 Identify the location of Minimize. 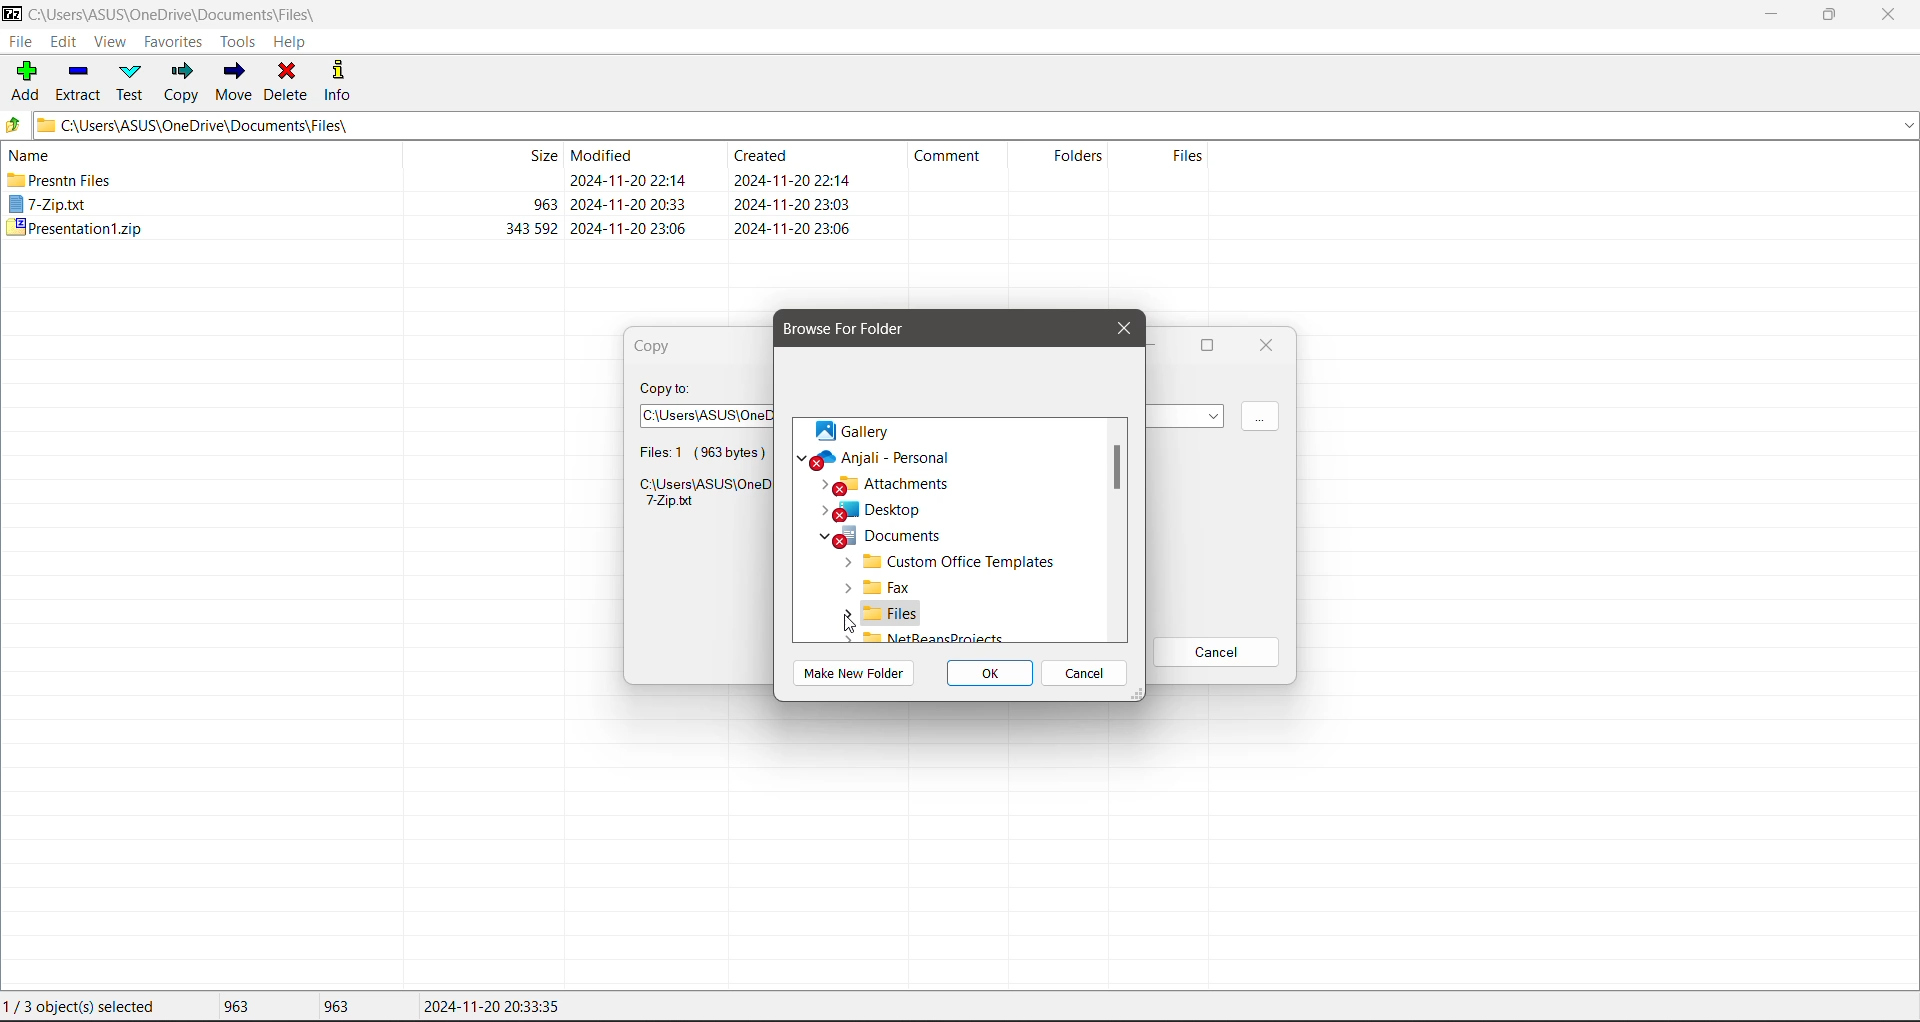
(1769, 14).